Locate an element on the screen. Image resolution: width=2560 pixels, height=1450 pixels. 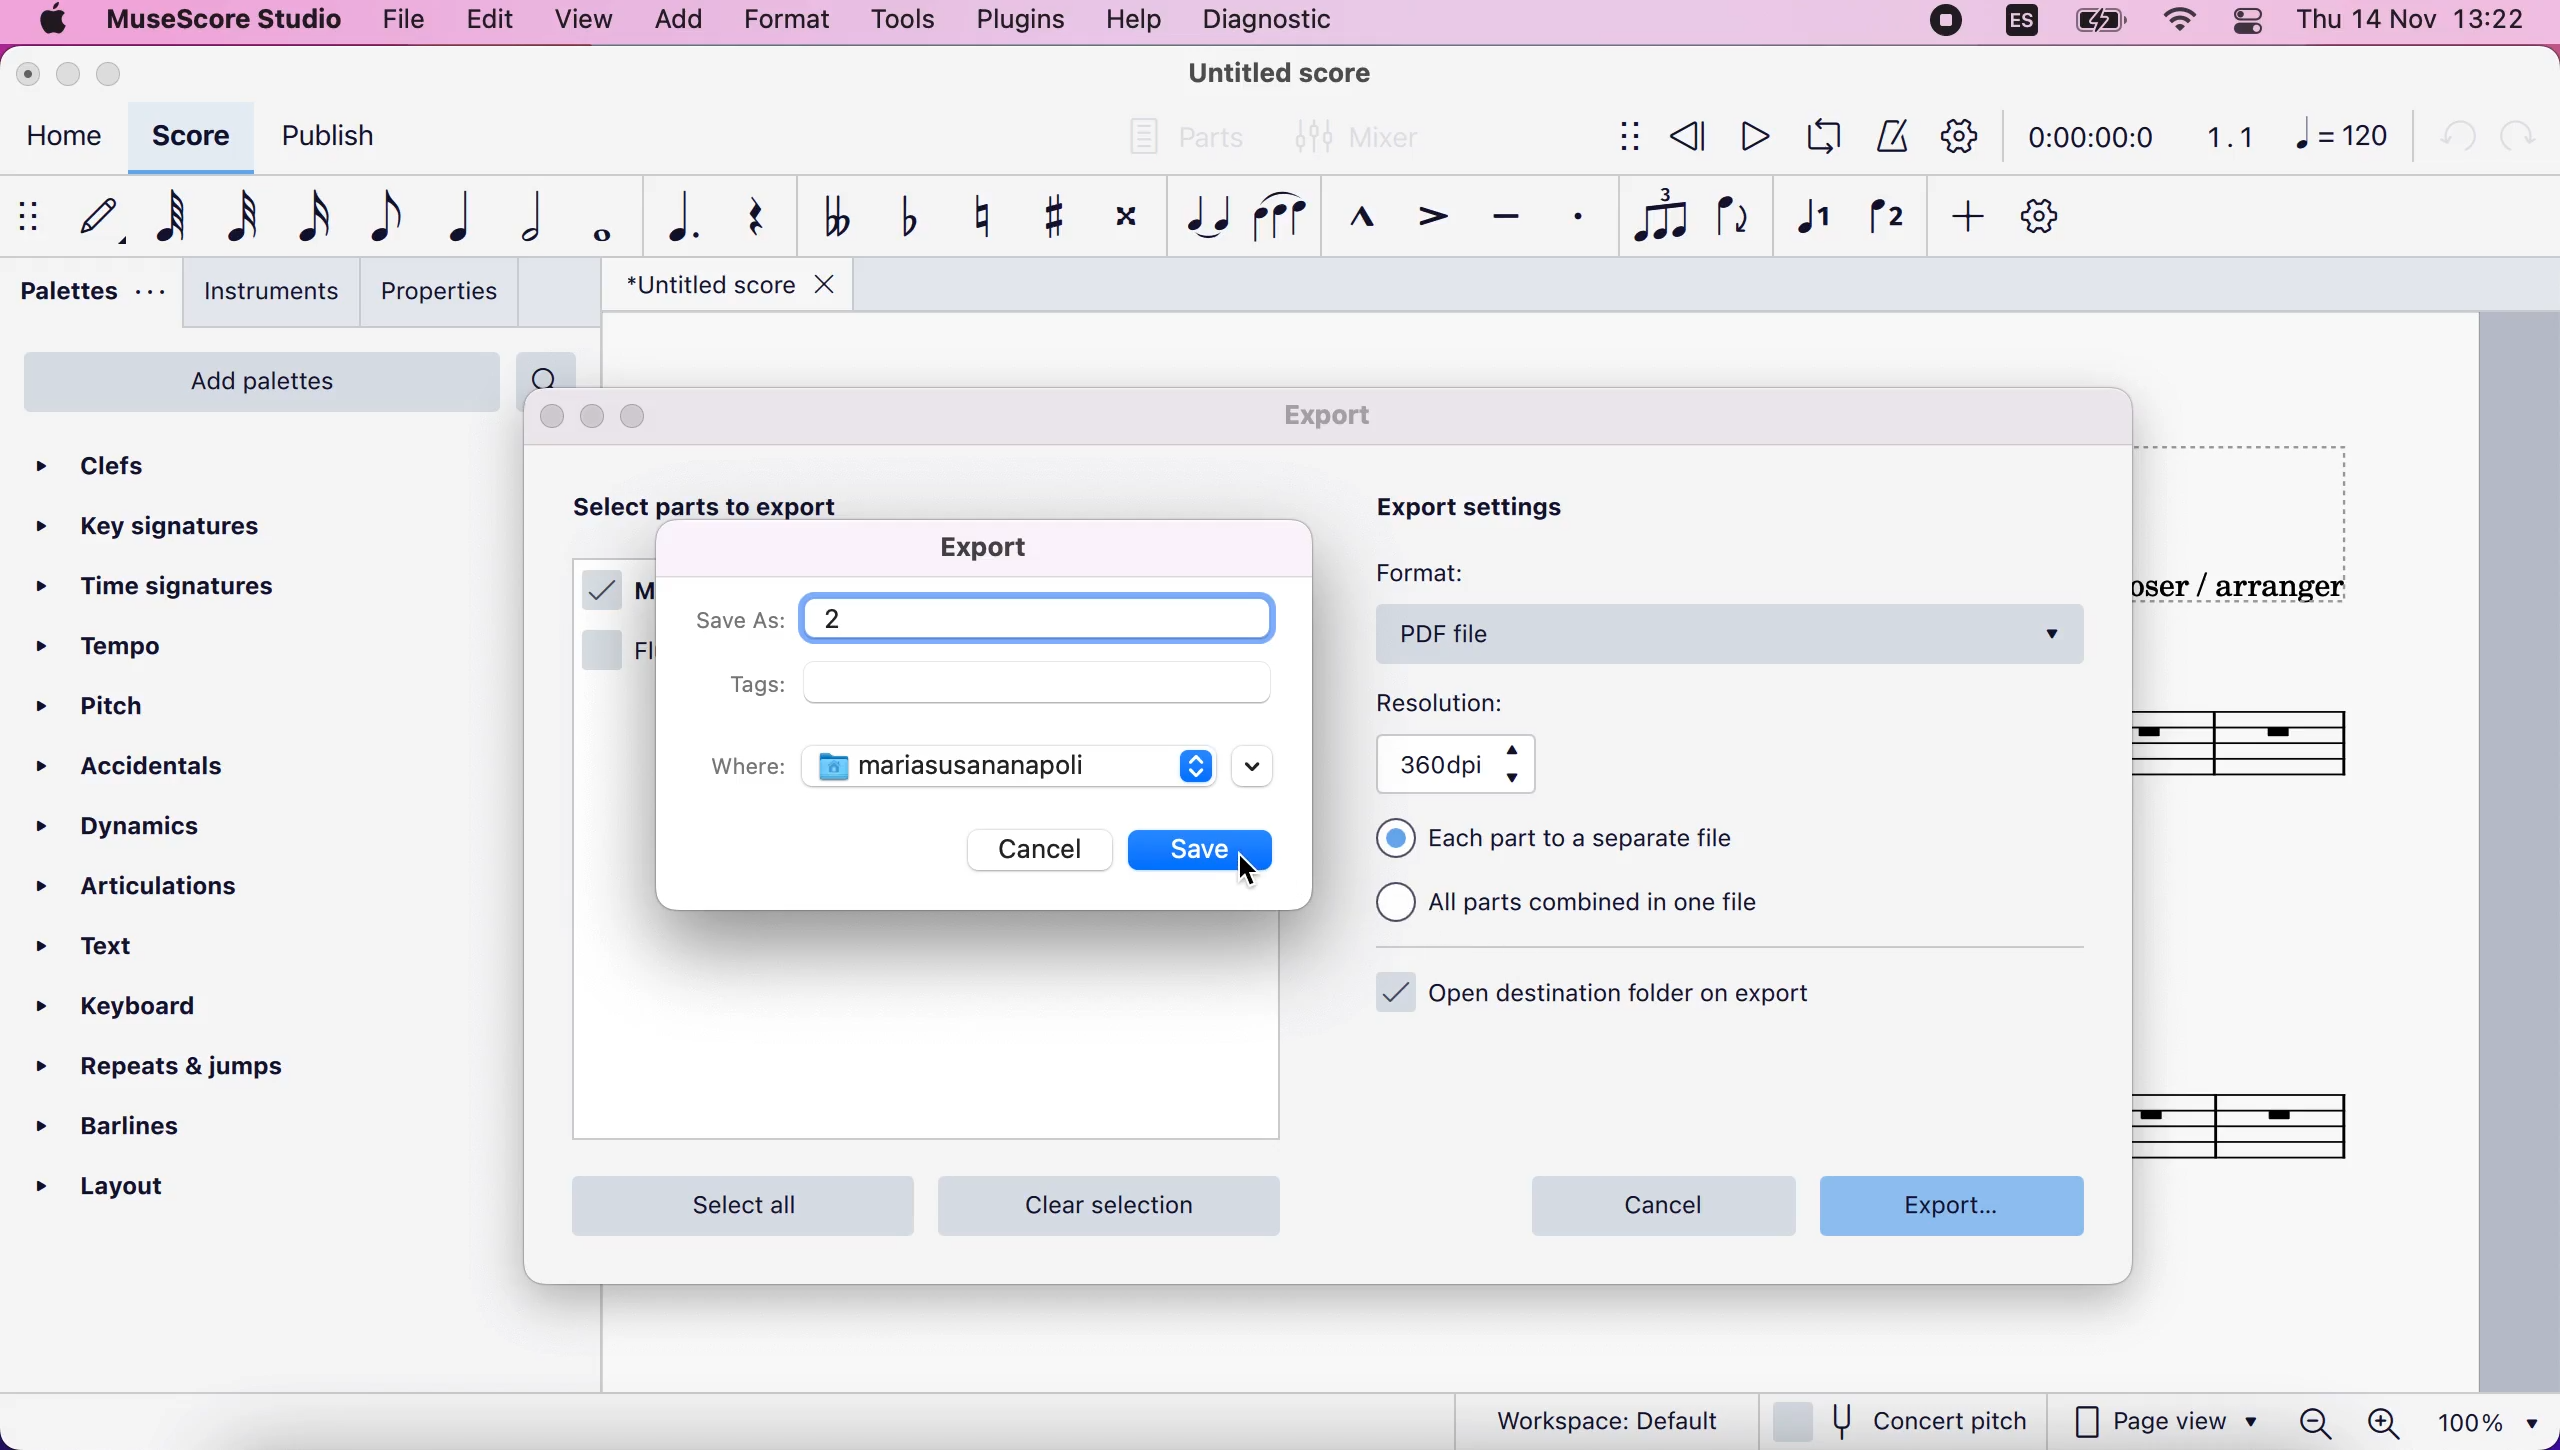
home is located at coordinates (64, 136).